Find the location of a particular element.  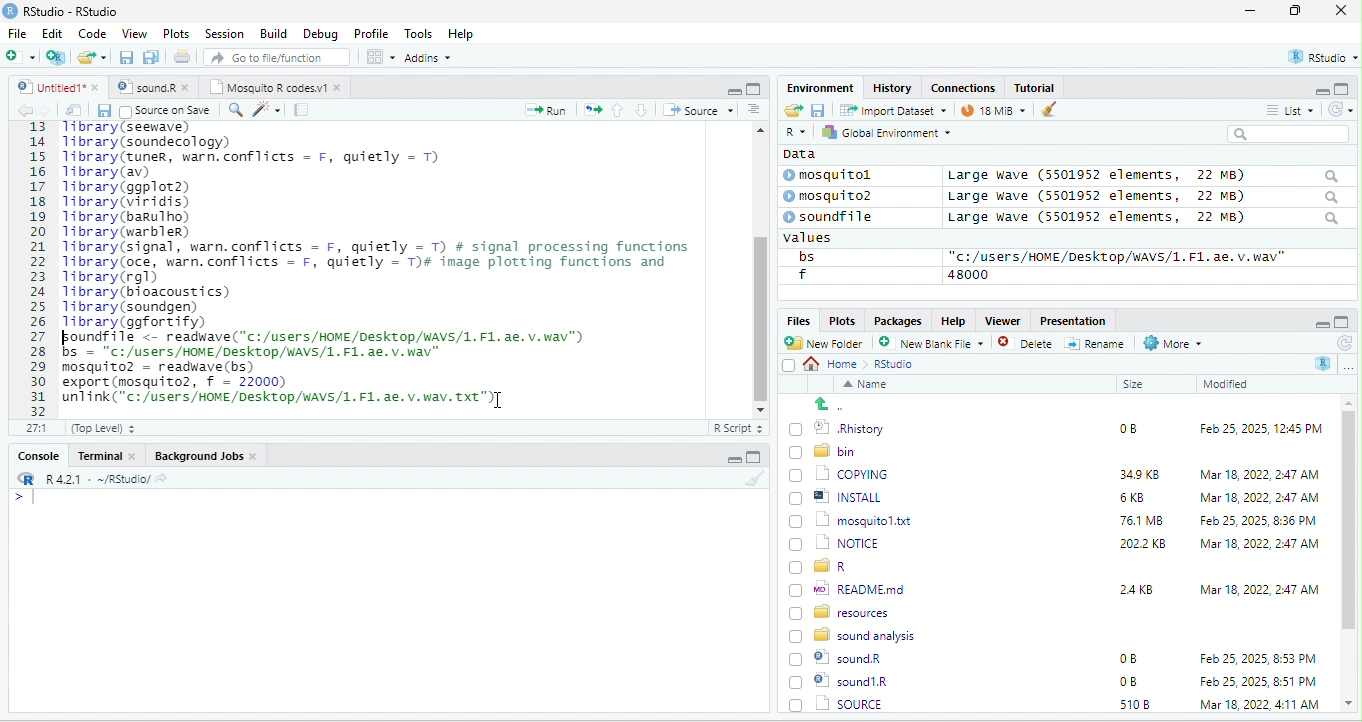

48000 is located at coordinates (969, 274).